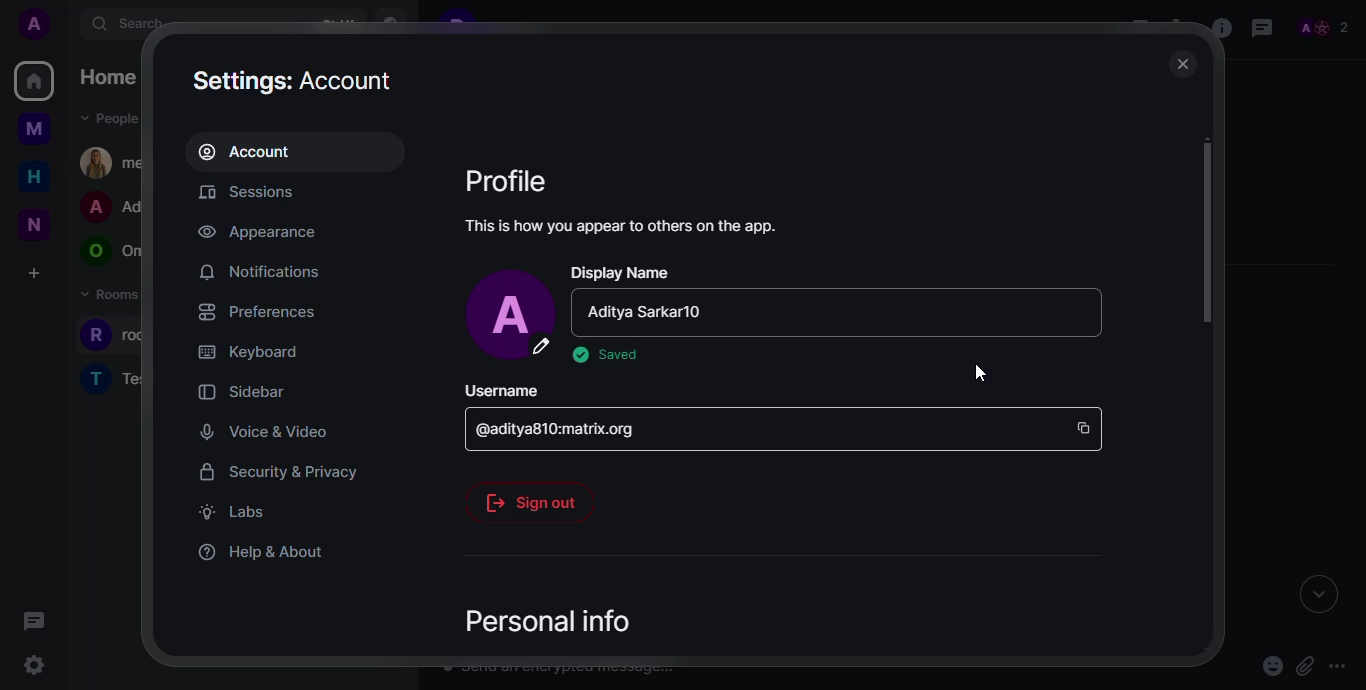 The width and height of the screenshot is (1366, 690). I want to click on notifications, so click(259, 272).